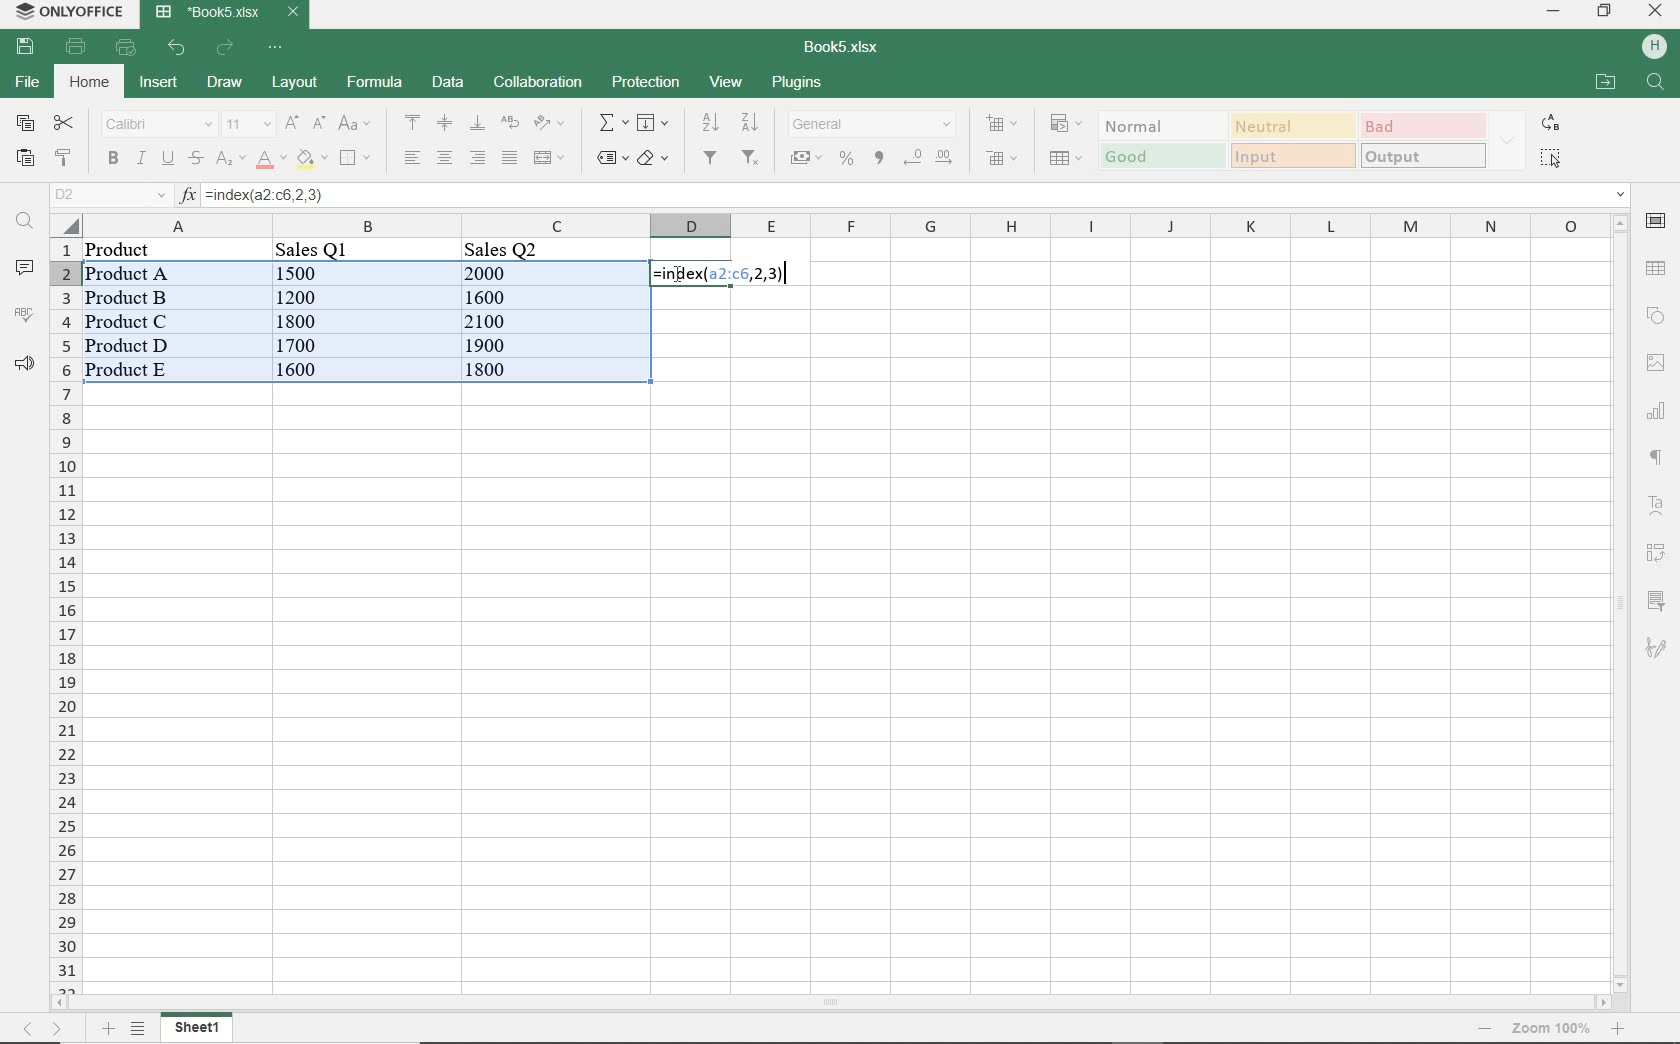 The image size is (1680, 1044). I want to click on bad, so click(1420, 125).